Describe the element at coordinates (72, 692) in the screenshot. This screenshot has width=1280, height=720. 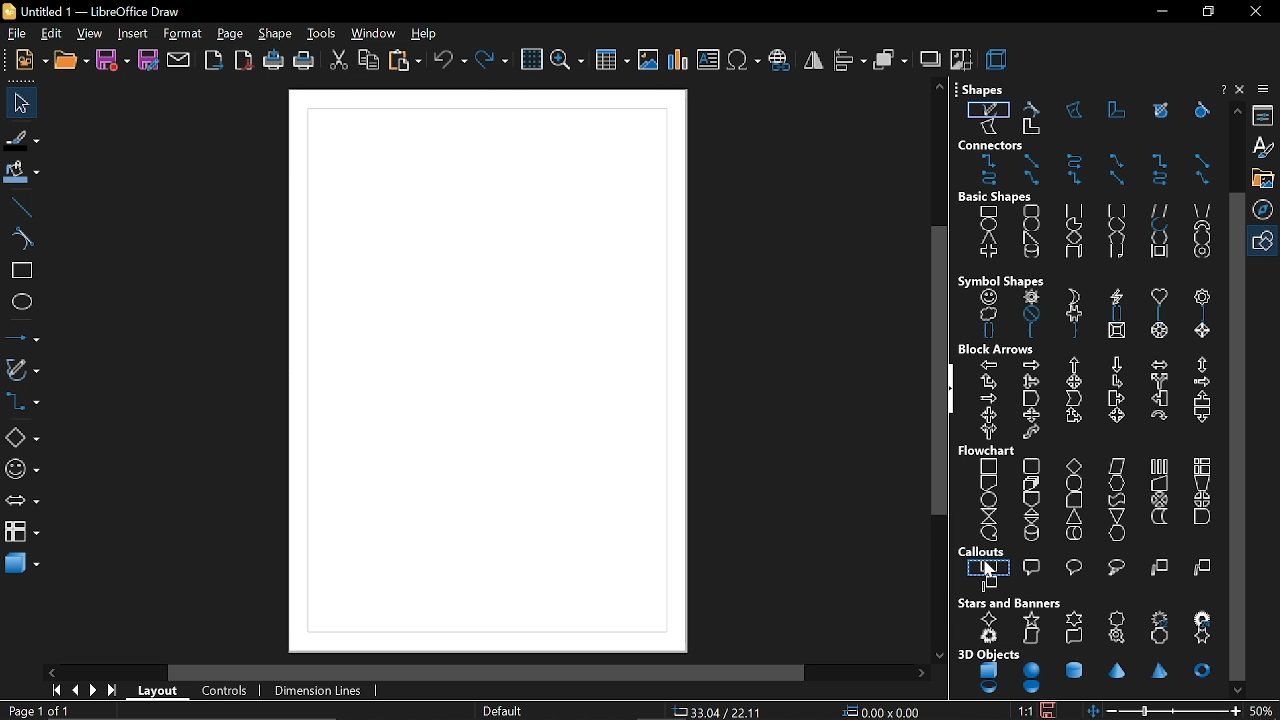
I see `previous page` at that location.